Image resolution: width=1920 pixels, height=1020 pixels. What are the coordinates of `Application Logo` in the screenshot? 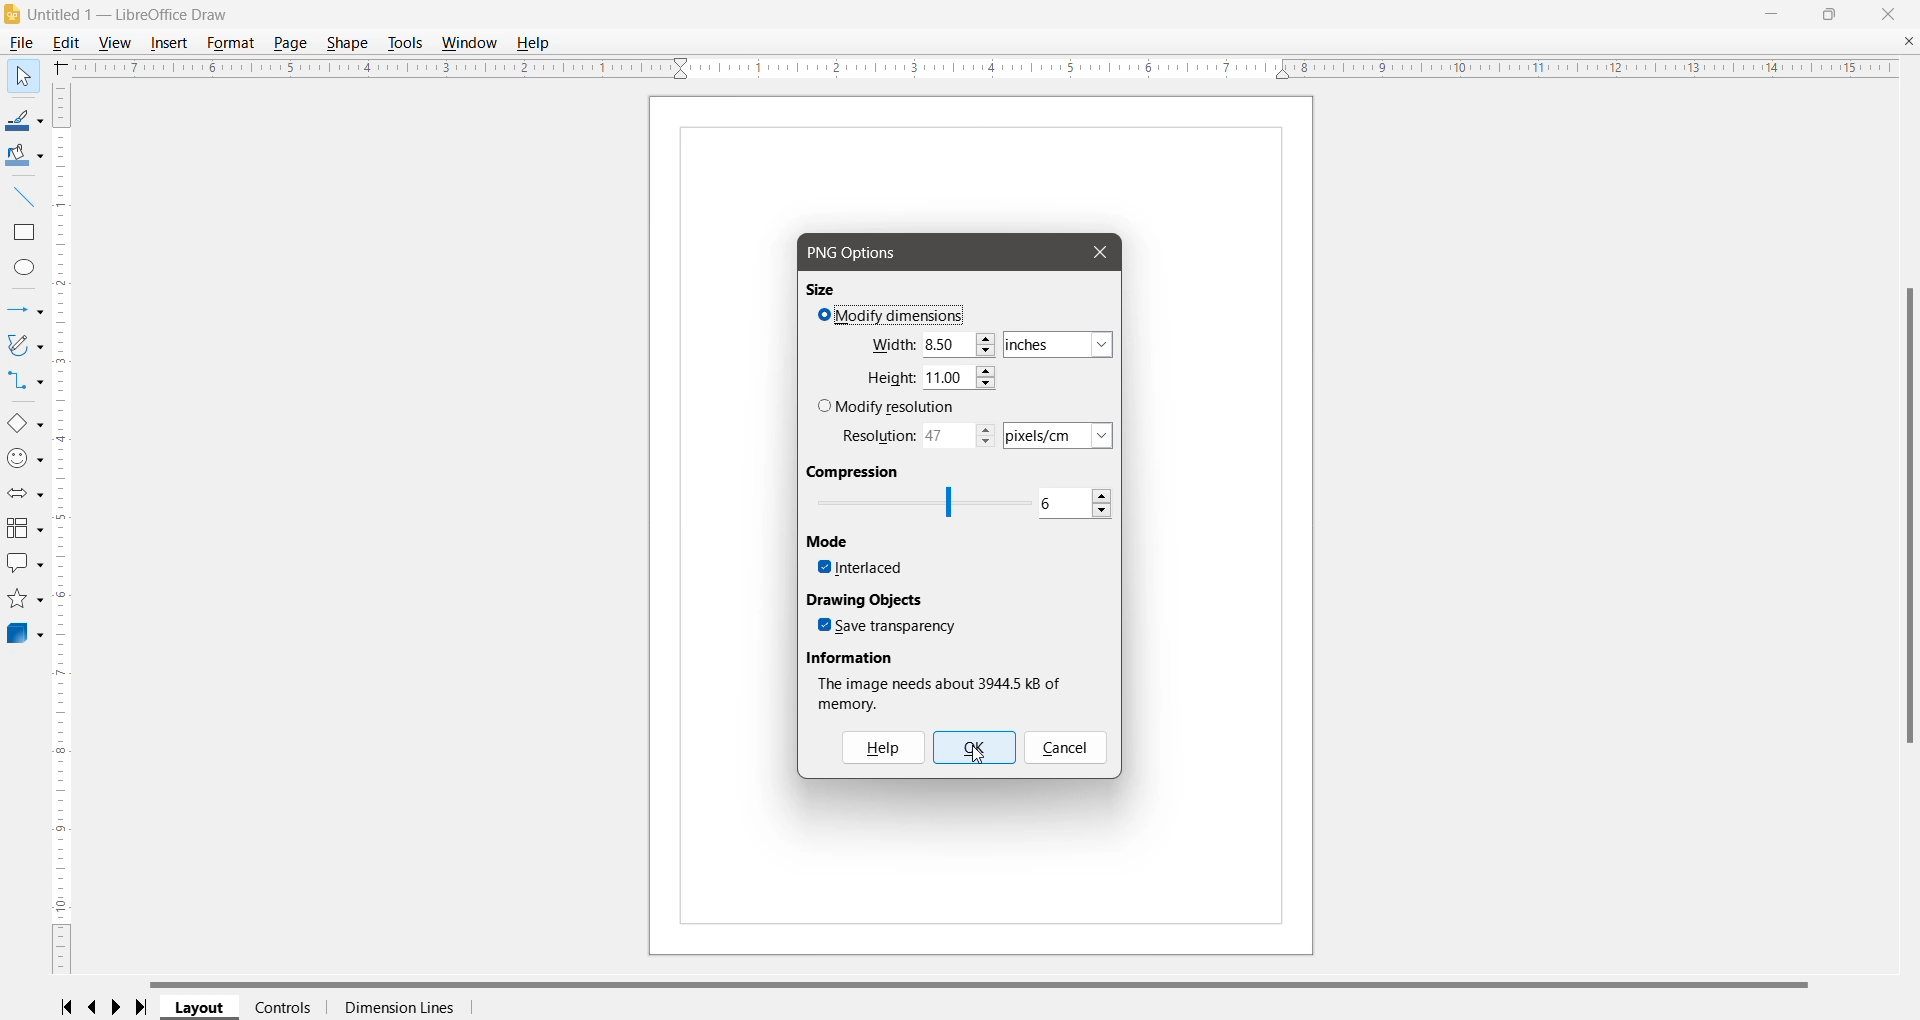 It's located at (13, 16).